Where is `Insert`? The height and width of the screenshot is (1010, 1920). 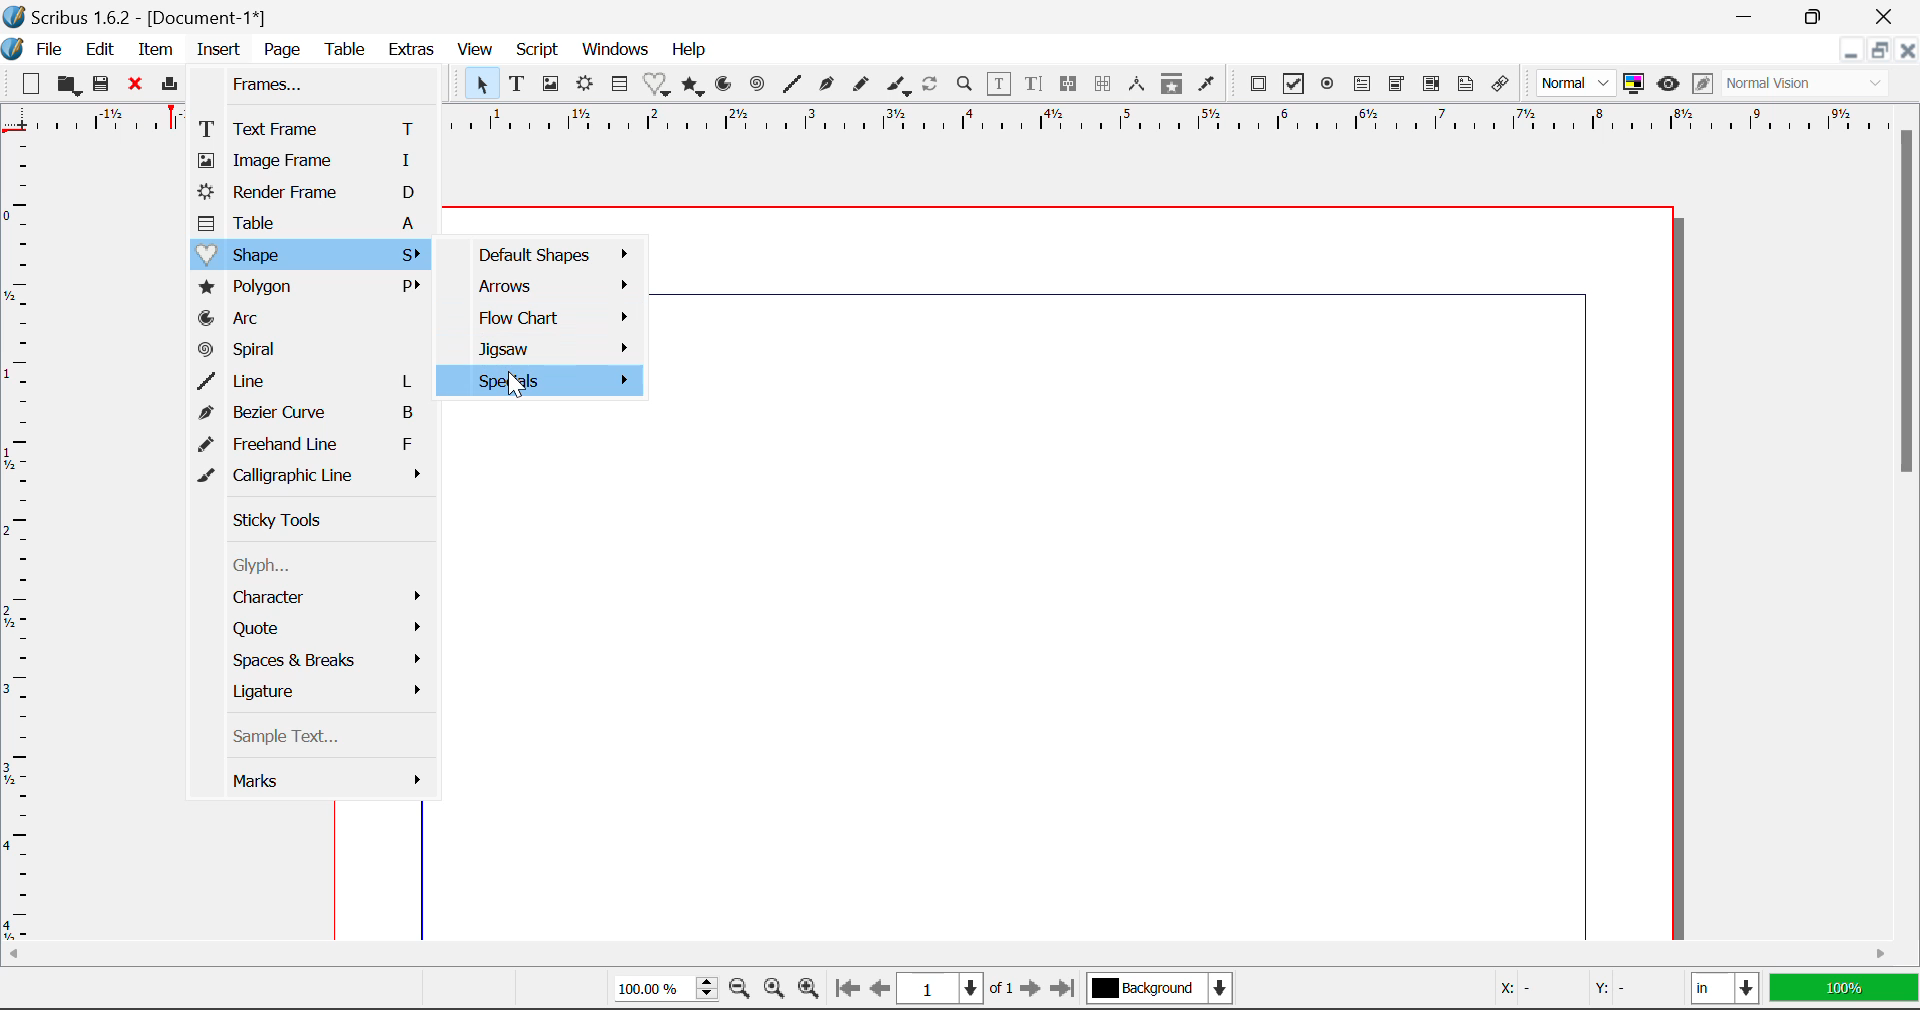 Insert is located at coordinates (216, 50).